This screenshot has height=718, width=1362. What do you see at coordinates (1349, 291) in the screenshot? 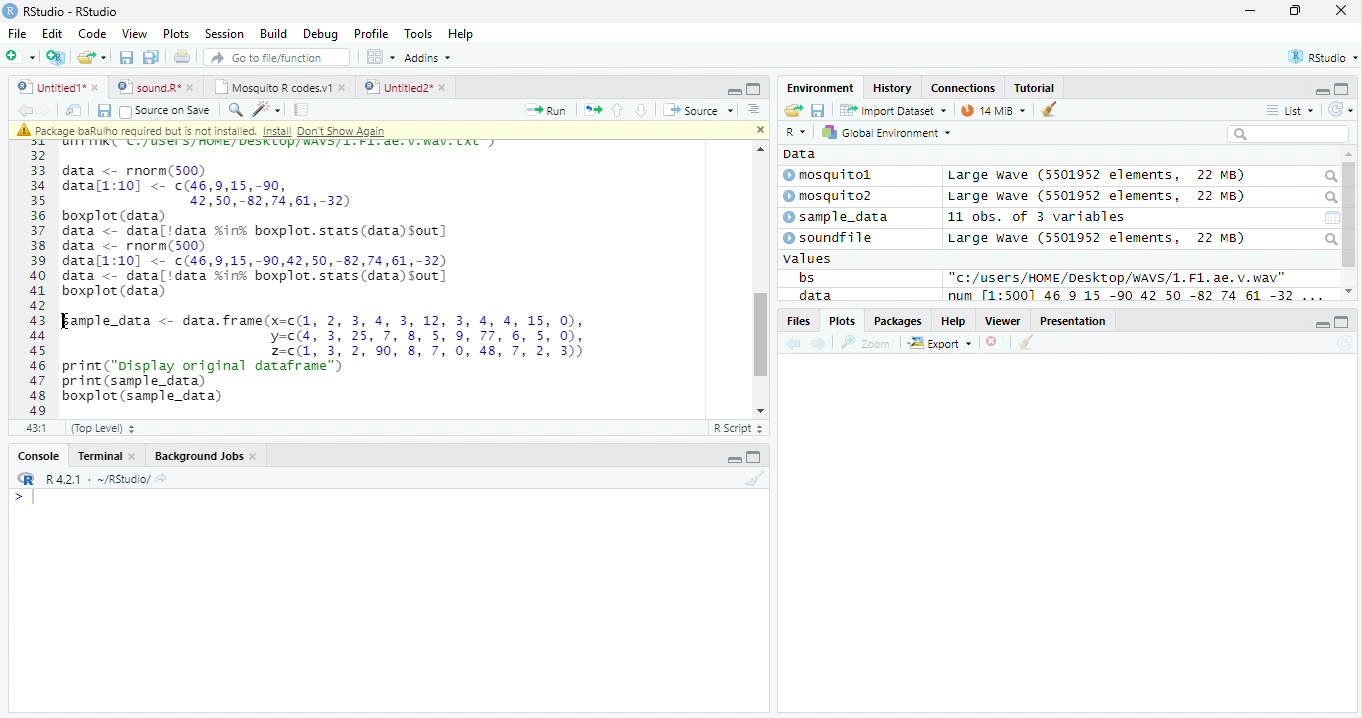
I see `scroll down` at bounding box center [1349, 291].